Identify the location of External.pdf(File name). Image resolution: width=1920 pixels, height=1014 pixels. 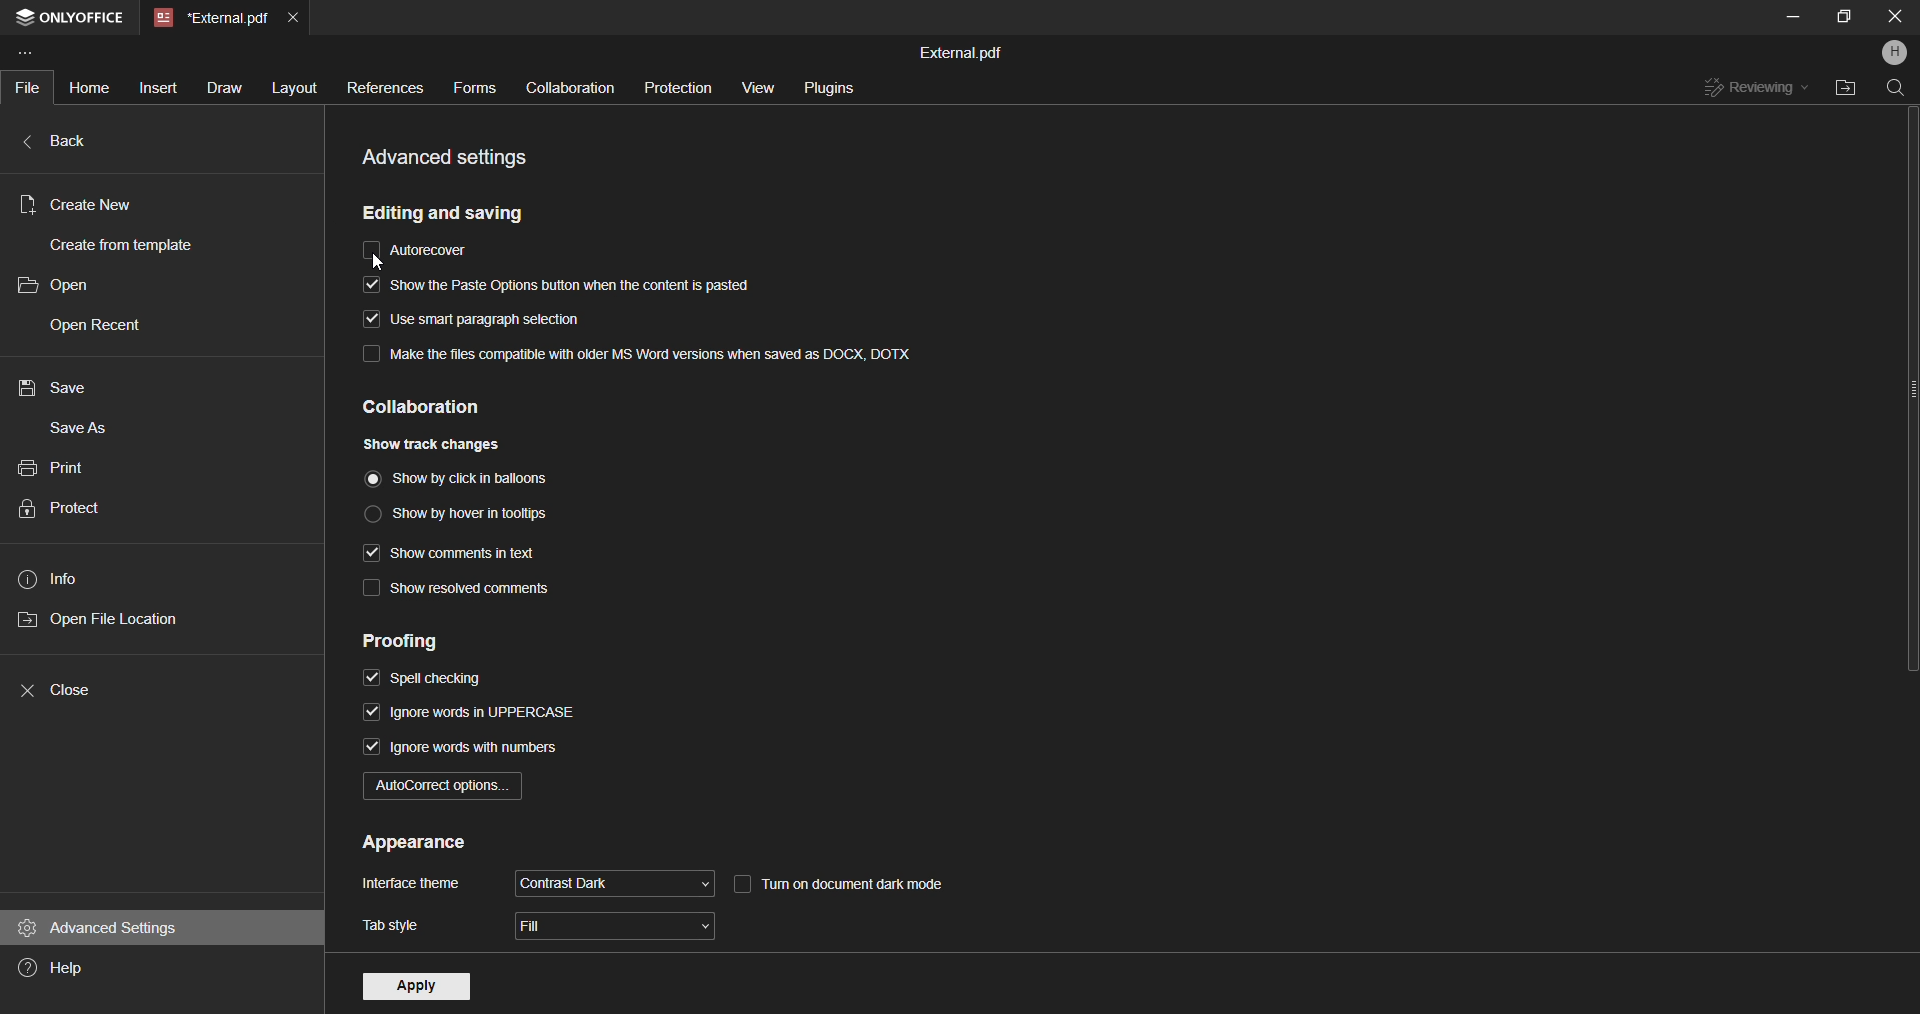
(963, 51).